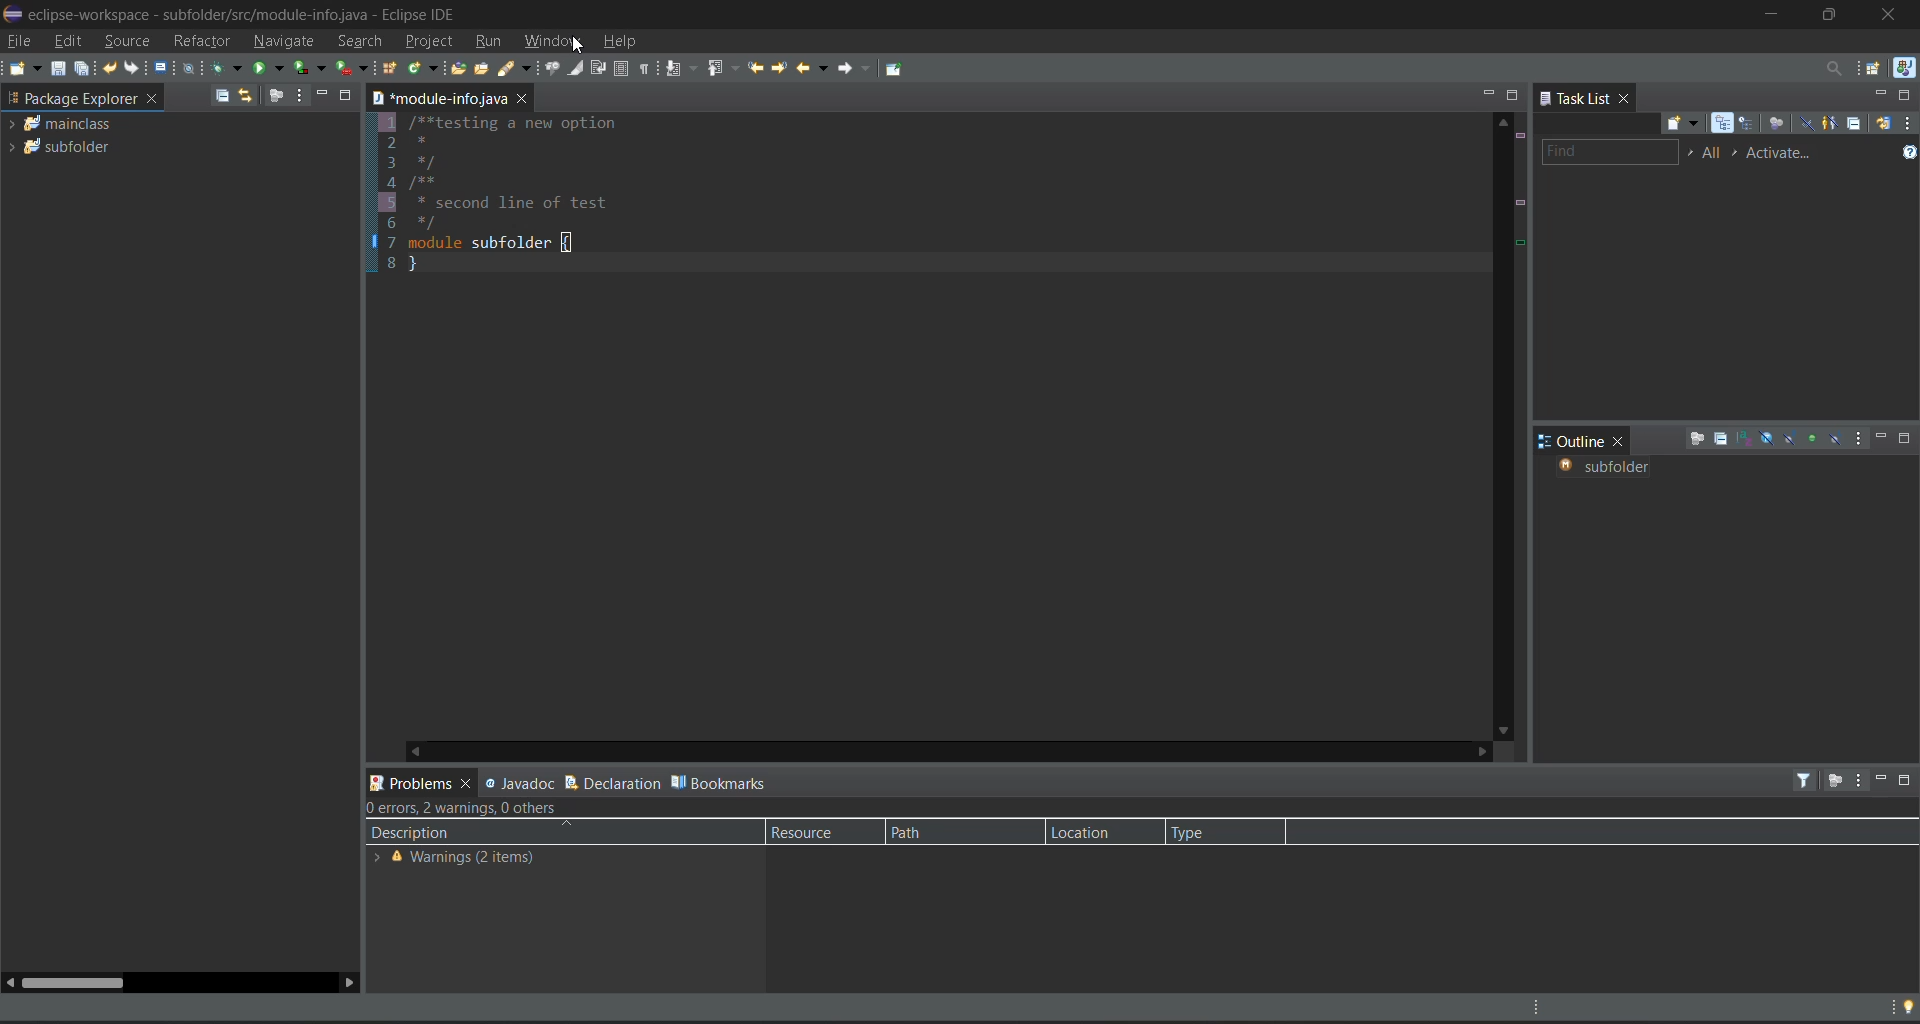  What do you see at coordinates (857, 73) in the screenshot?
I see `forward` at bounding box center [857, 73].